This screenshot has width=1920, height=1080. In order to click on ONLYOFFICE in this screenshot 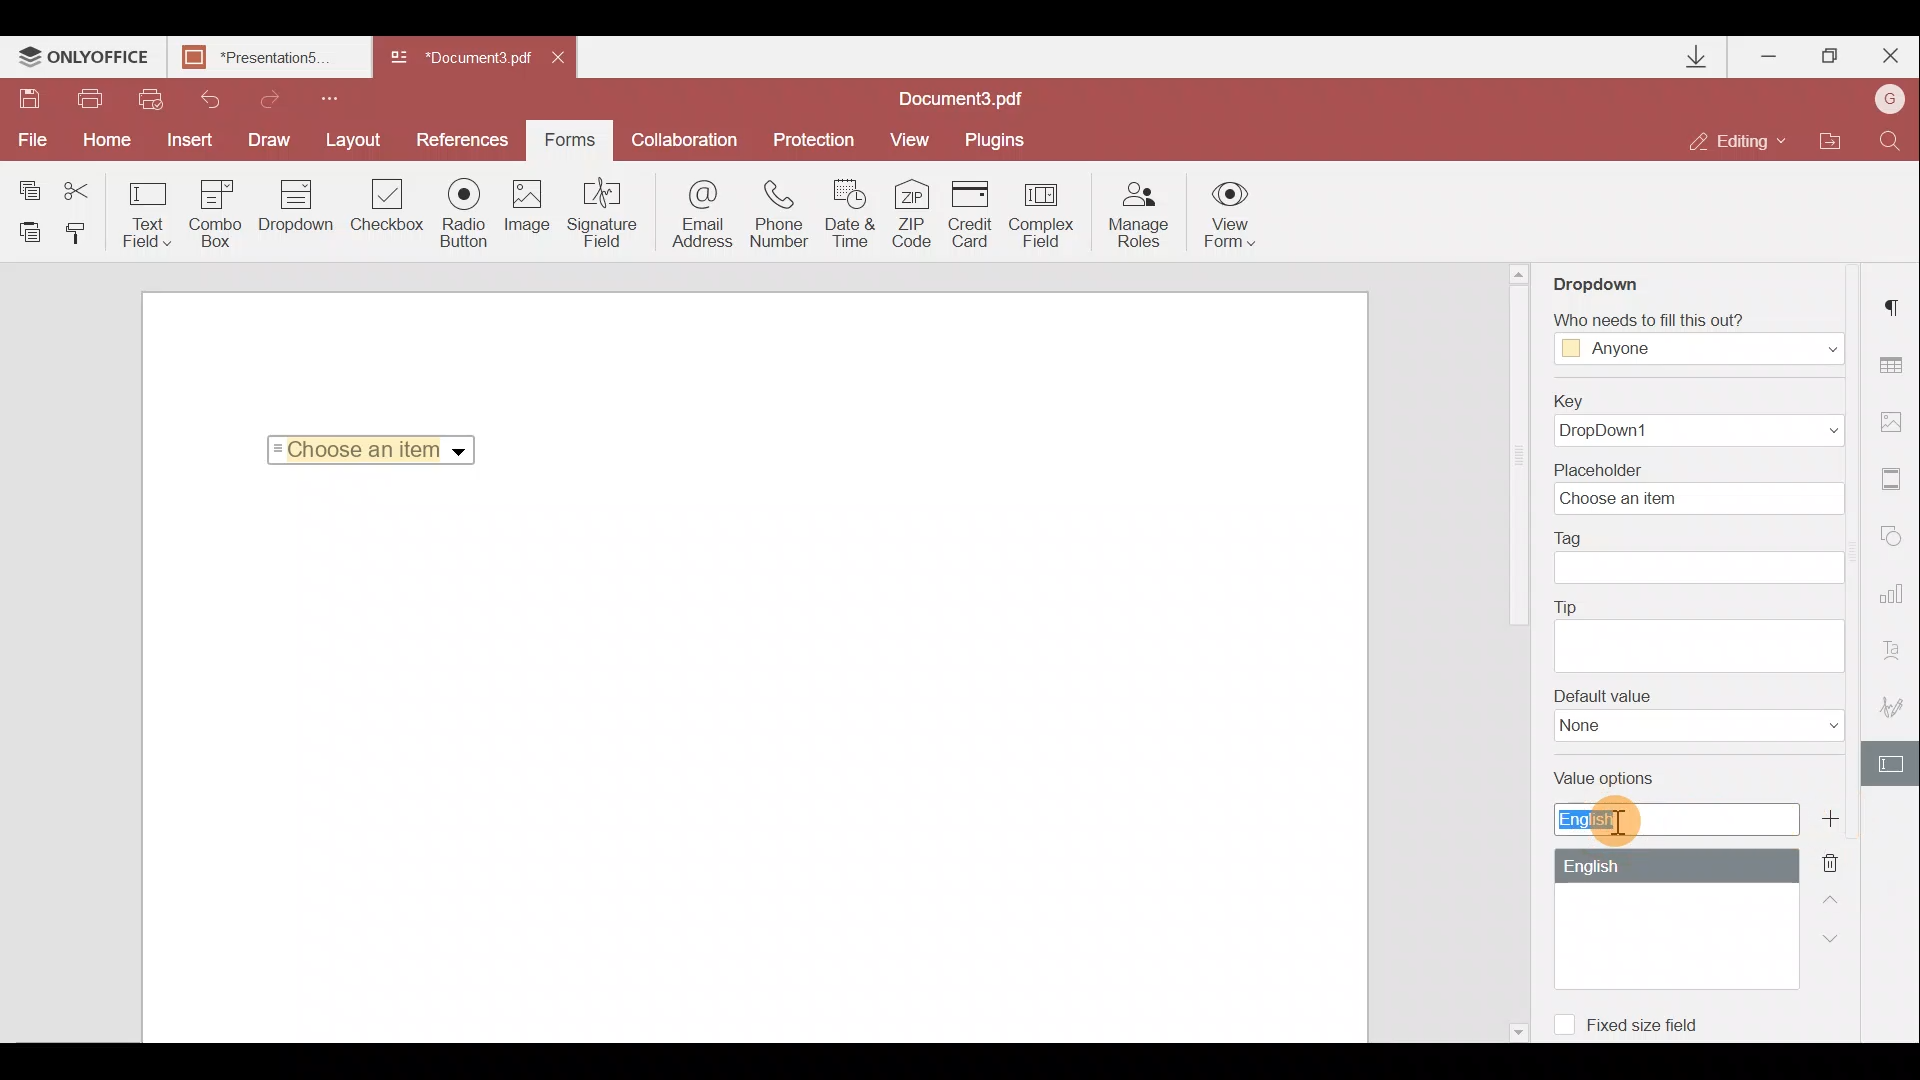, I will do `click(84, 59)`.